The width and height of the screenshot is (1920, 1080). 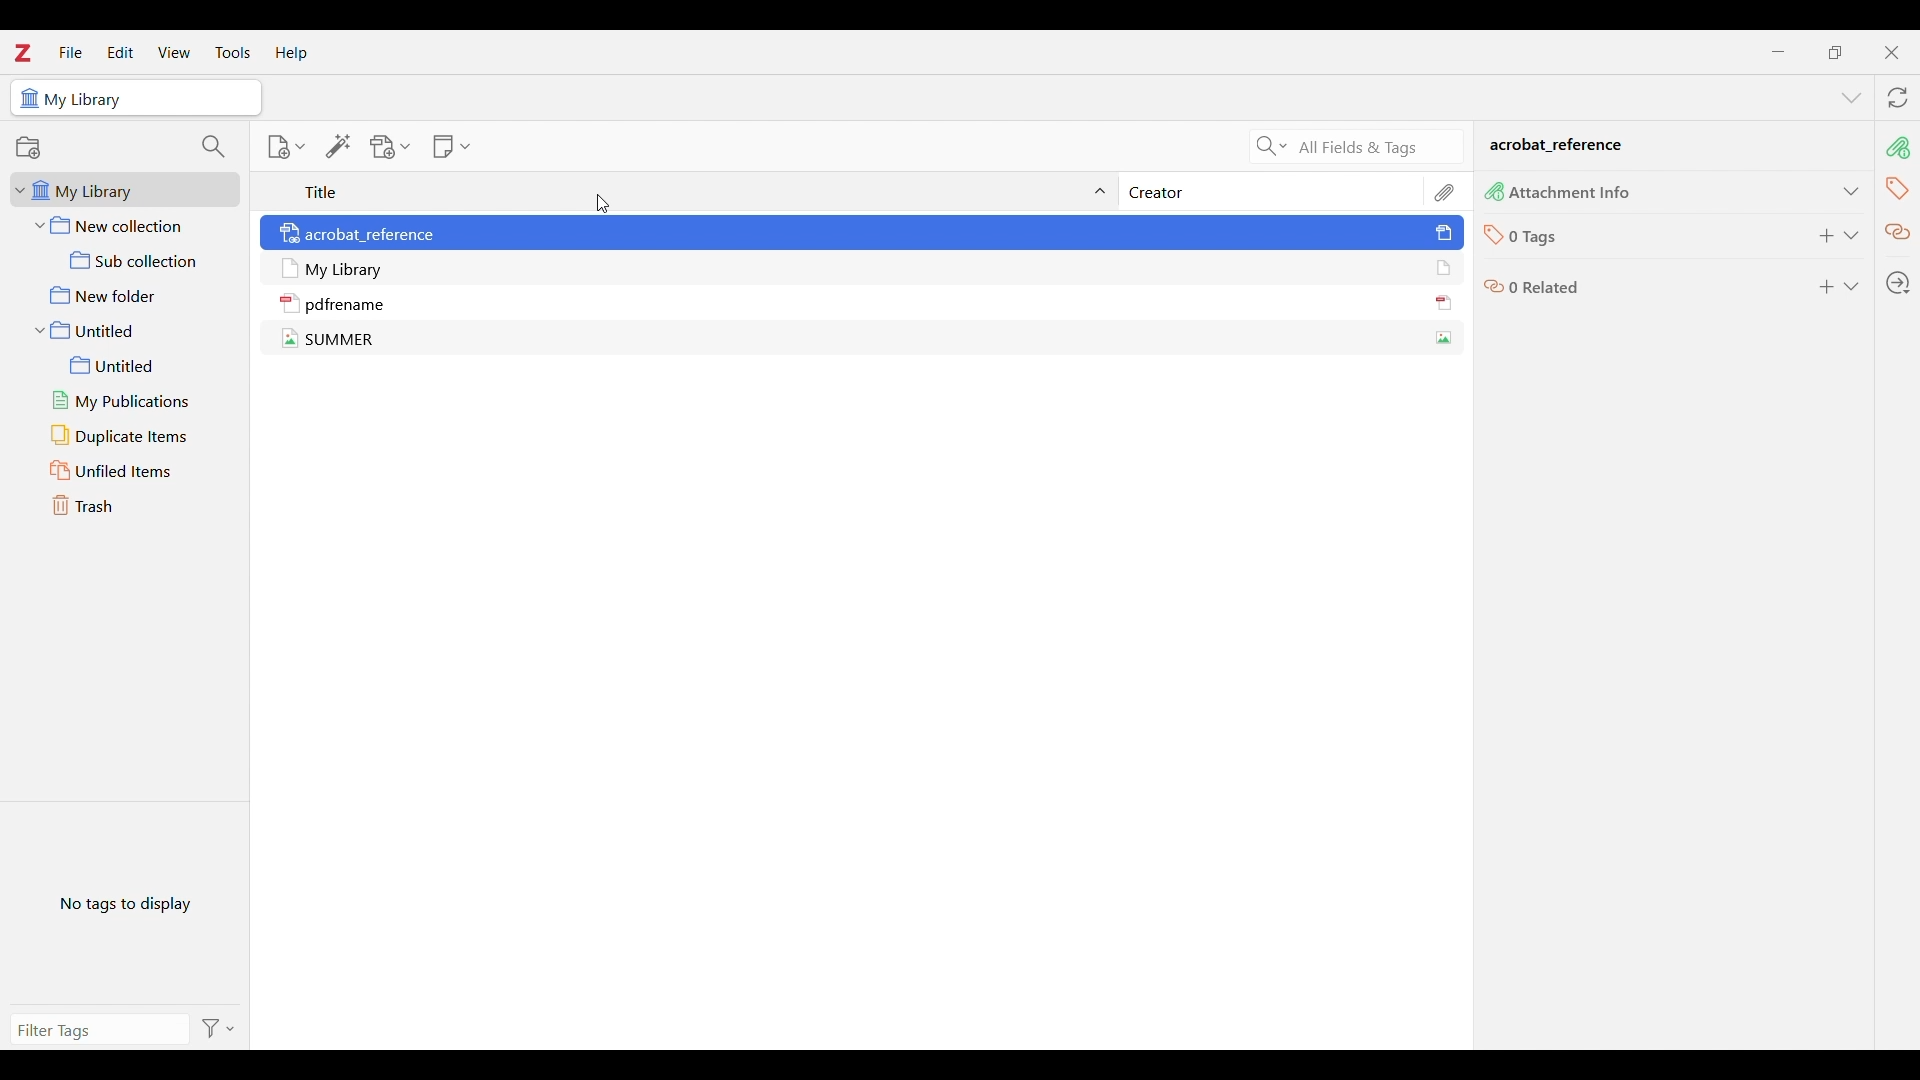 I want to click on Expand Related, so click(x=1851, y=286).